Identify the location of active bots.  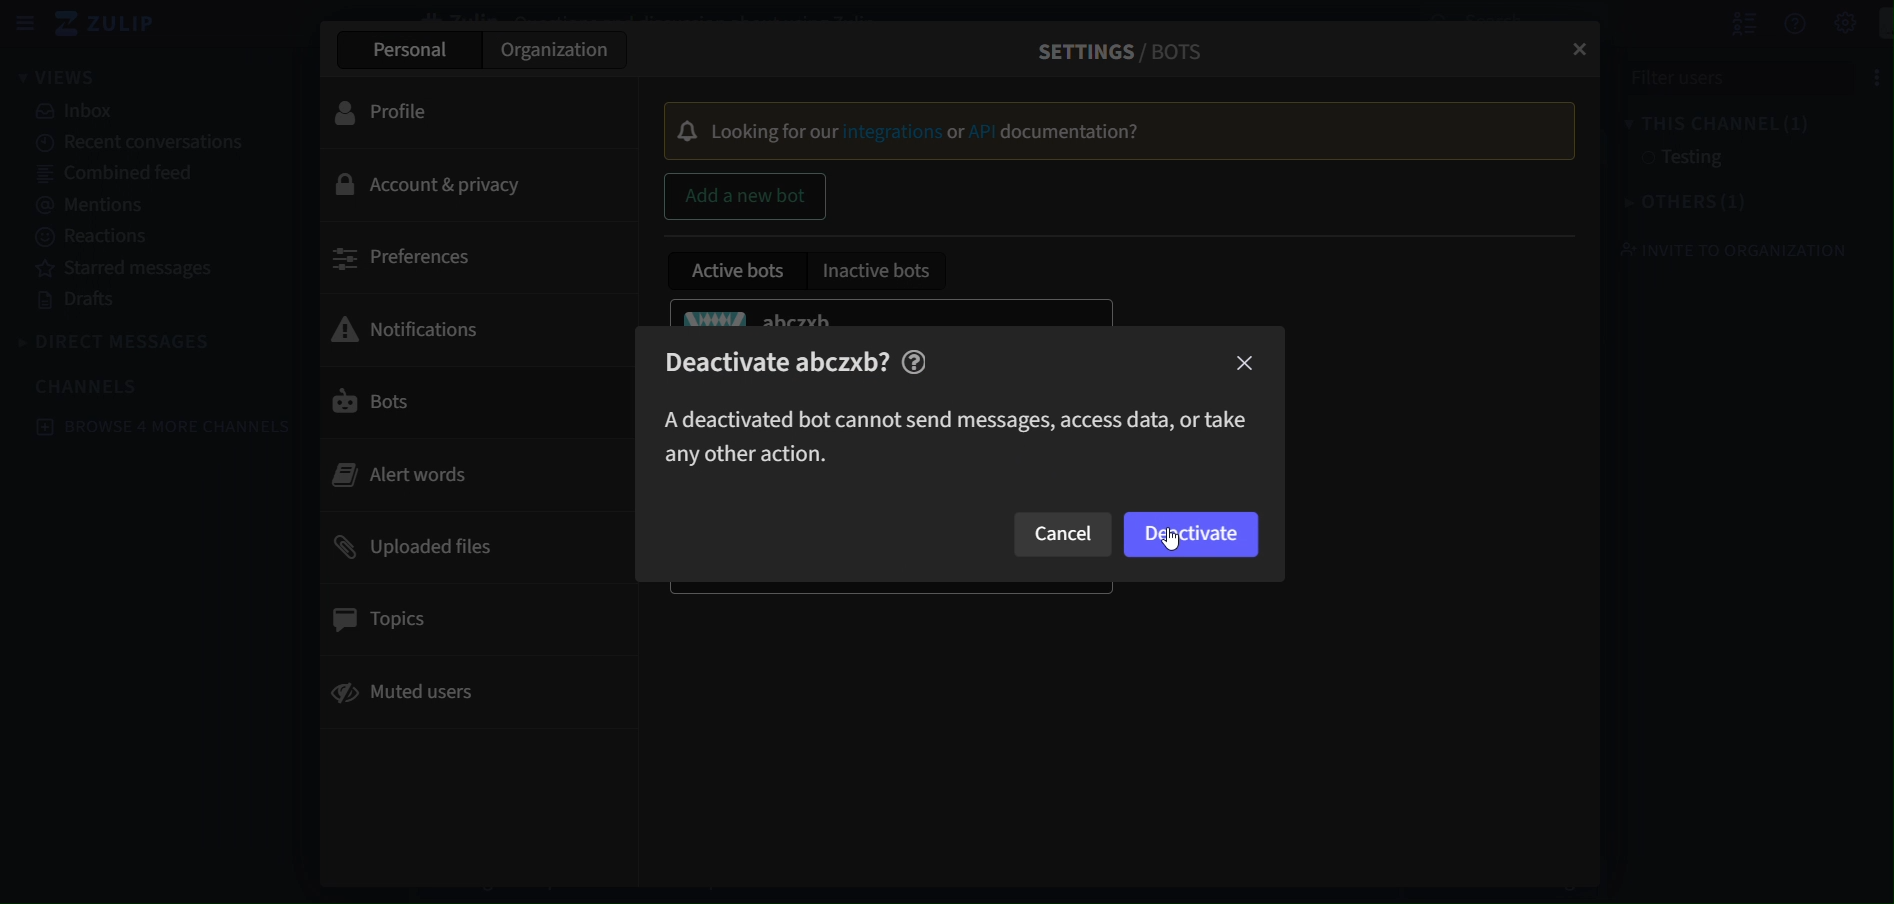
(739, 274).